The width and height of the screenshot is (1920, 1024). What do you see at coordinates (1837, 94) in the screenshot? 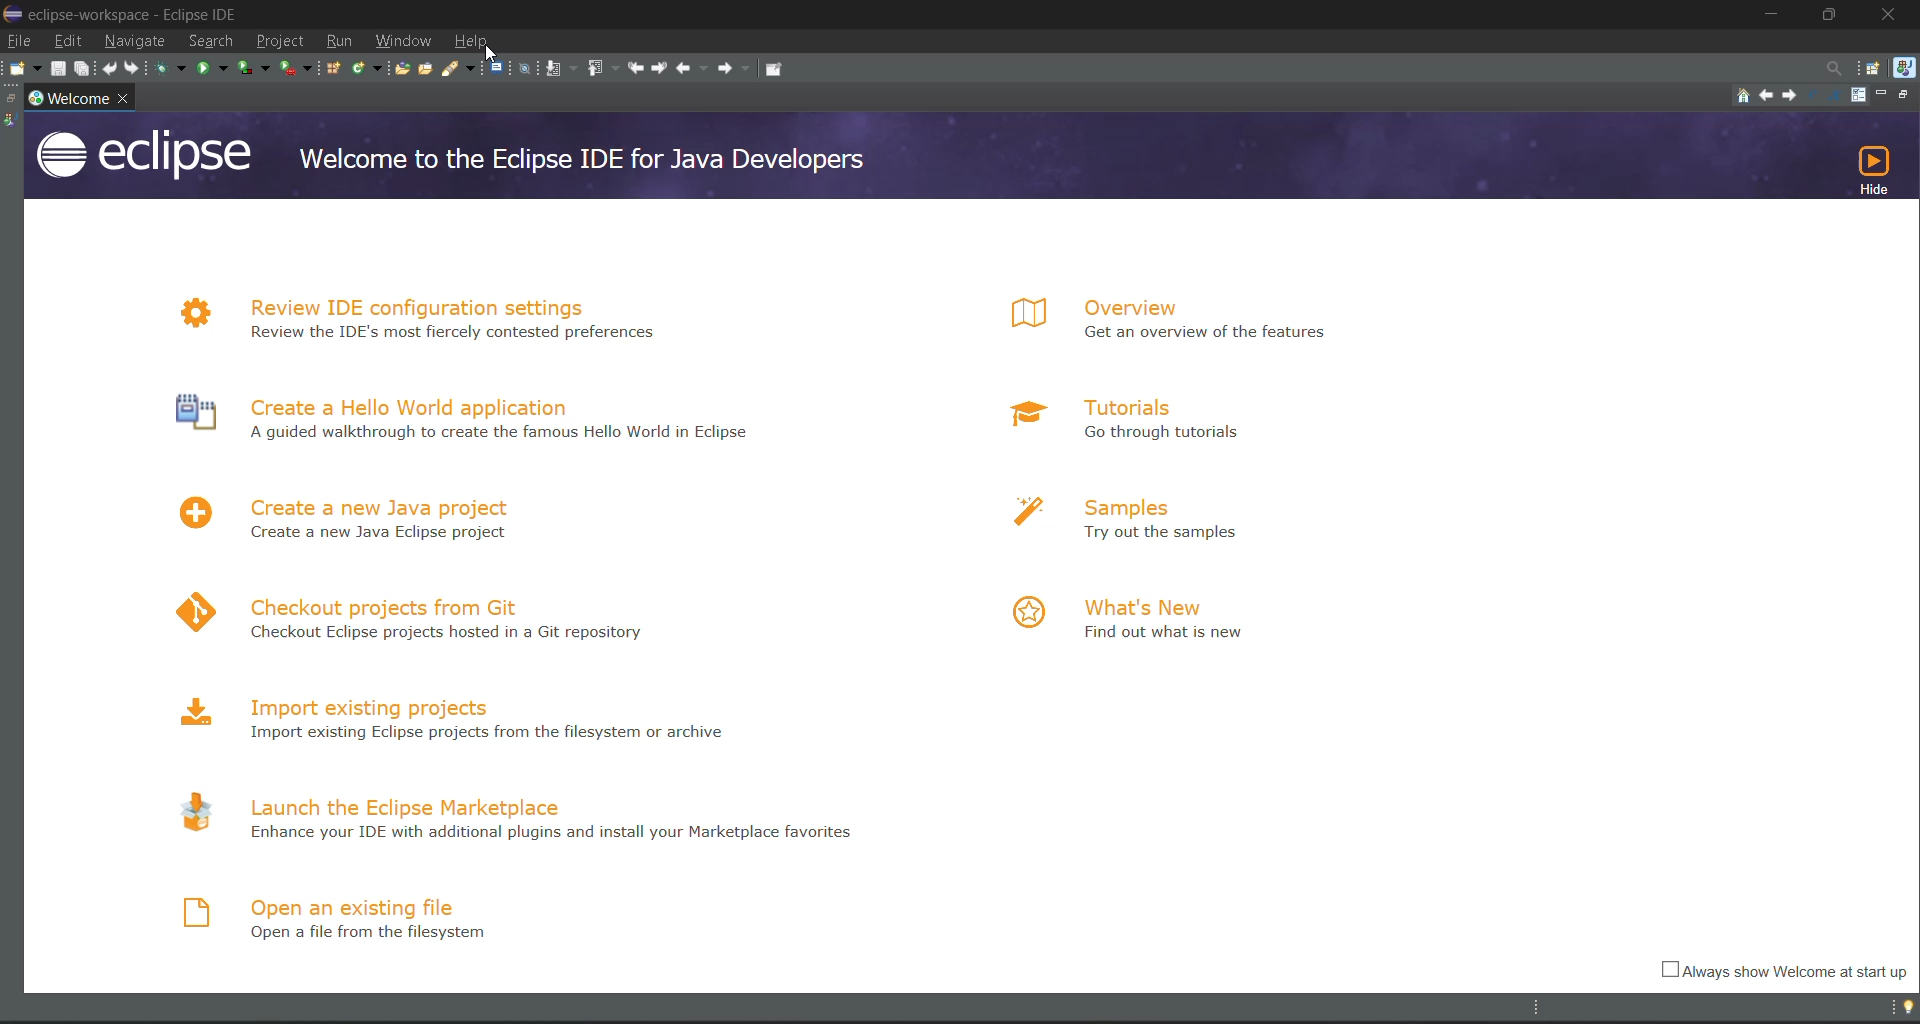
I see `magnify` at bounding box center [1837, 94].